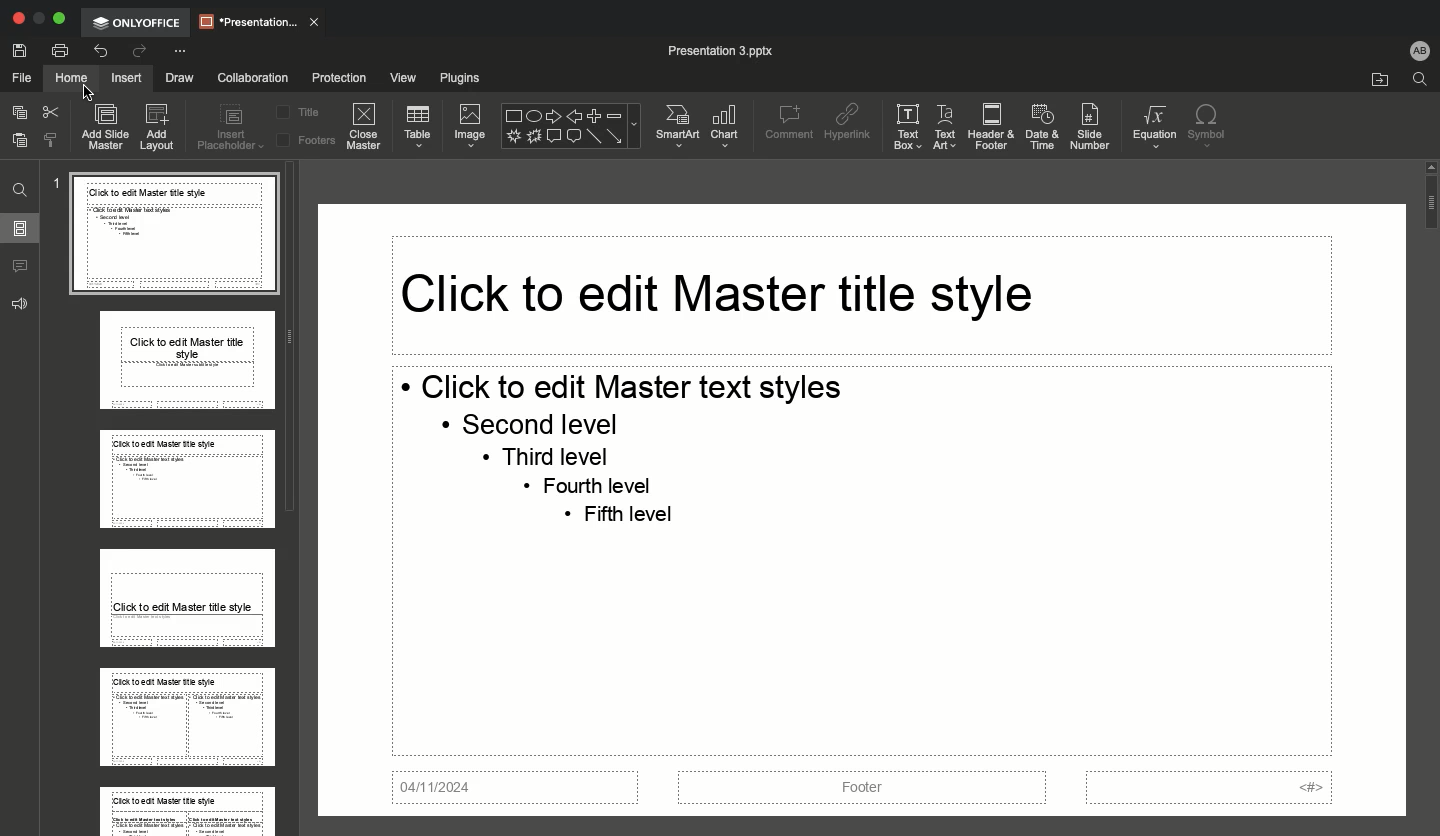 This screenshot has width=1440, height=836. Describe the element at coordinates (848, 123) in the screenshot. I see `Hyperlink` at that location.